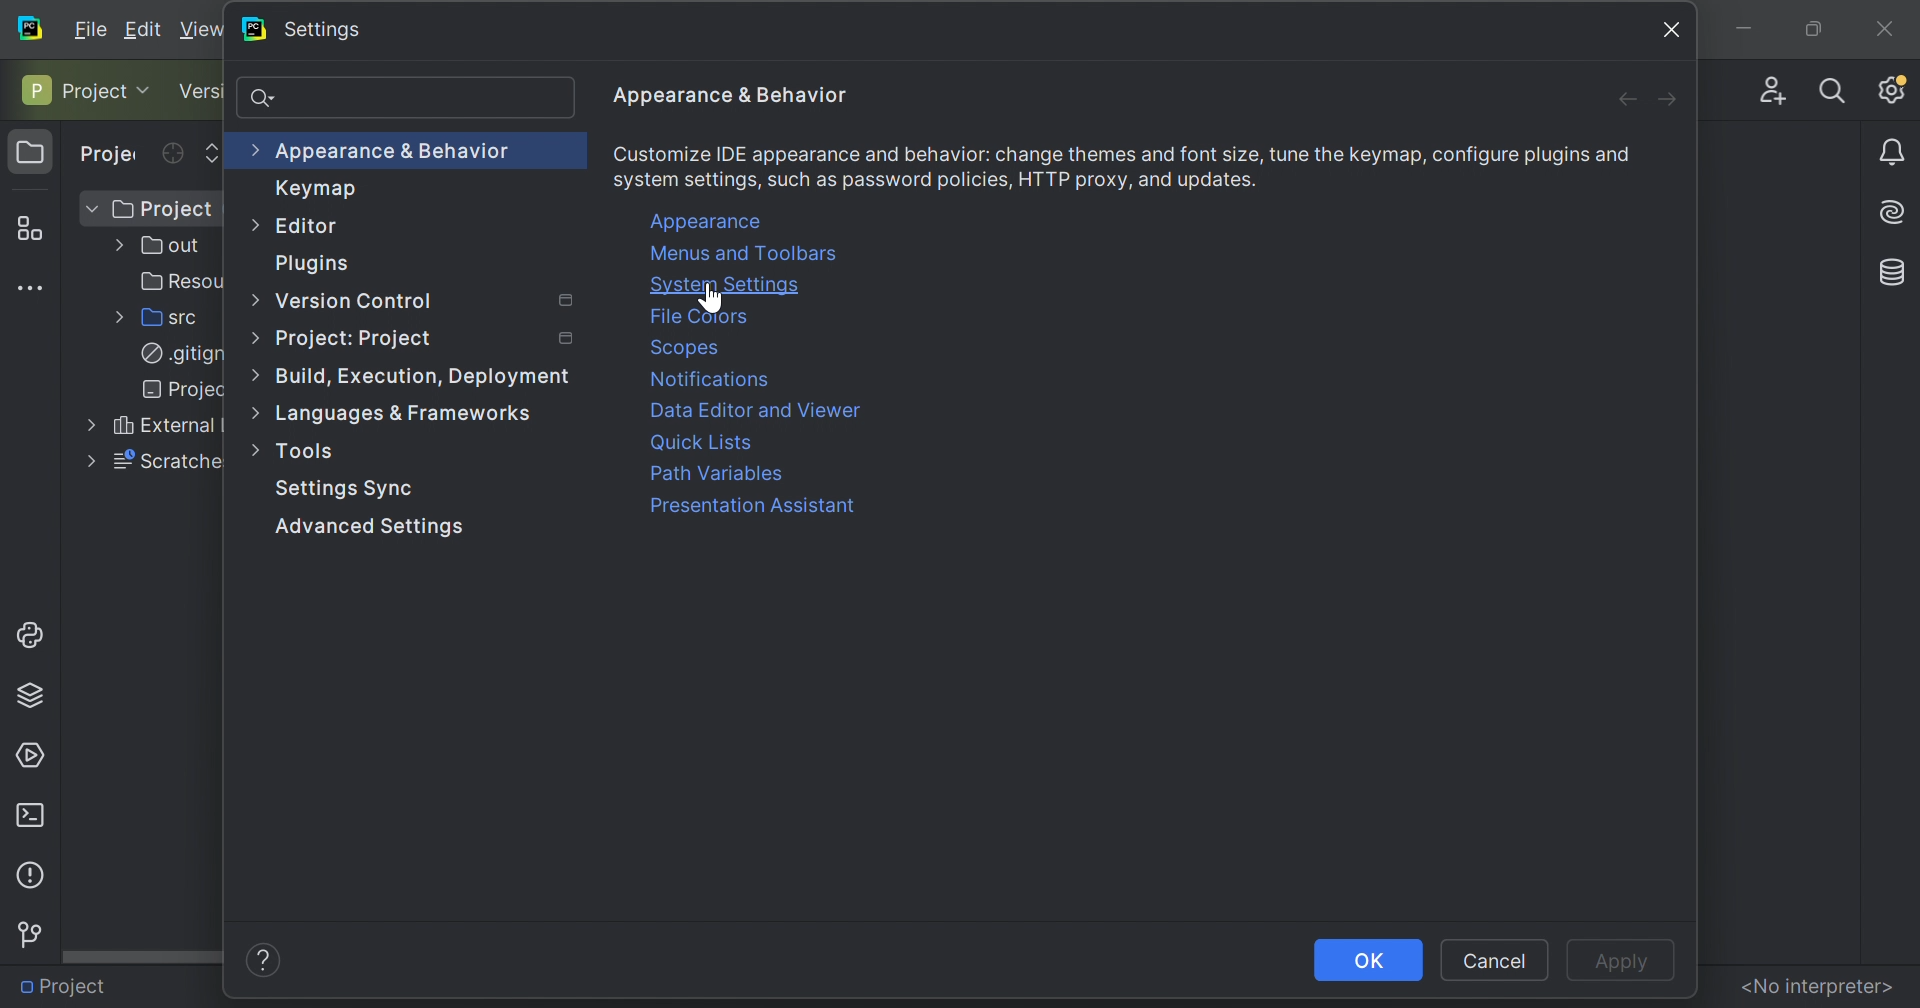  I want to click on Project, so click(111, 155).